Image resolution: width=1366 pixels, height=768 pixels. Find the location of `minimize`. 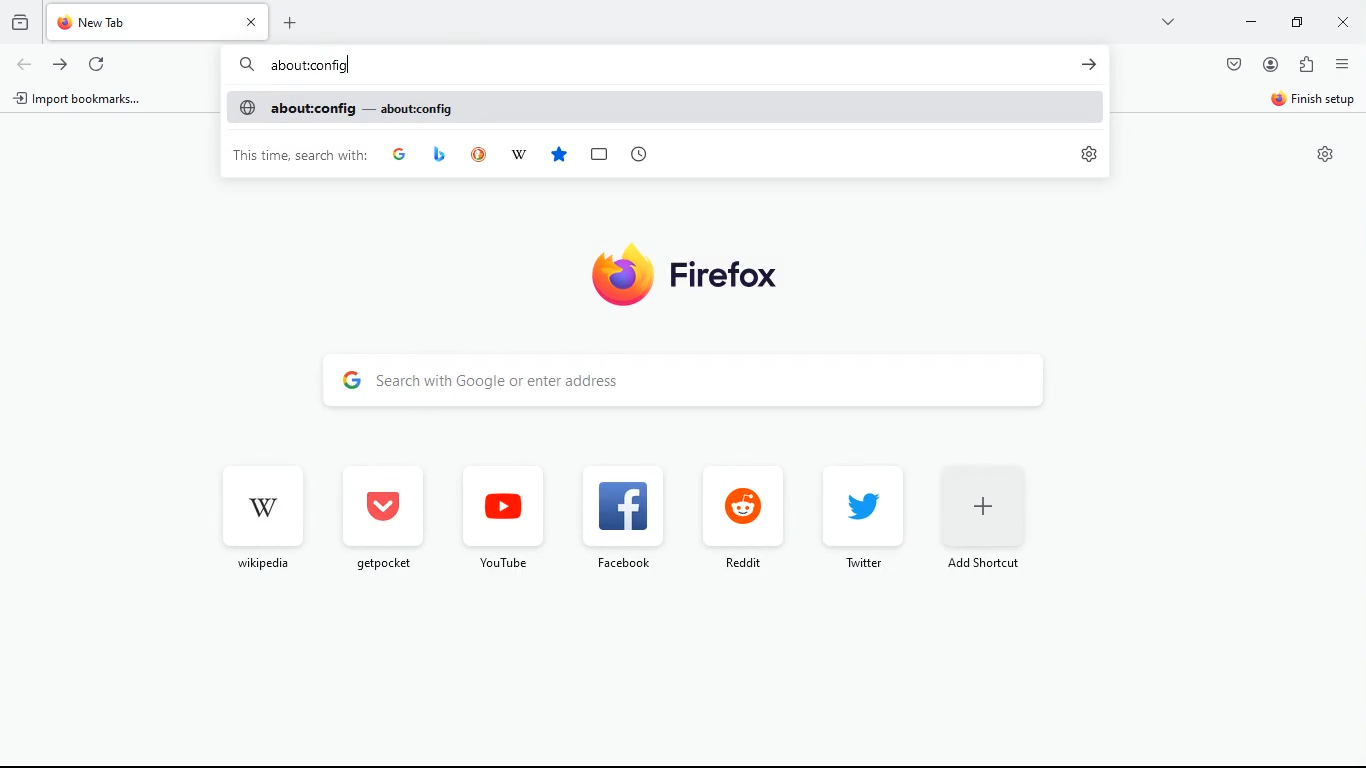

minimize is located at coordinates (1248, 23).